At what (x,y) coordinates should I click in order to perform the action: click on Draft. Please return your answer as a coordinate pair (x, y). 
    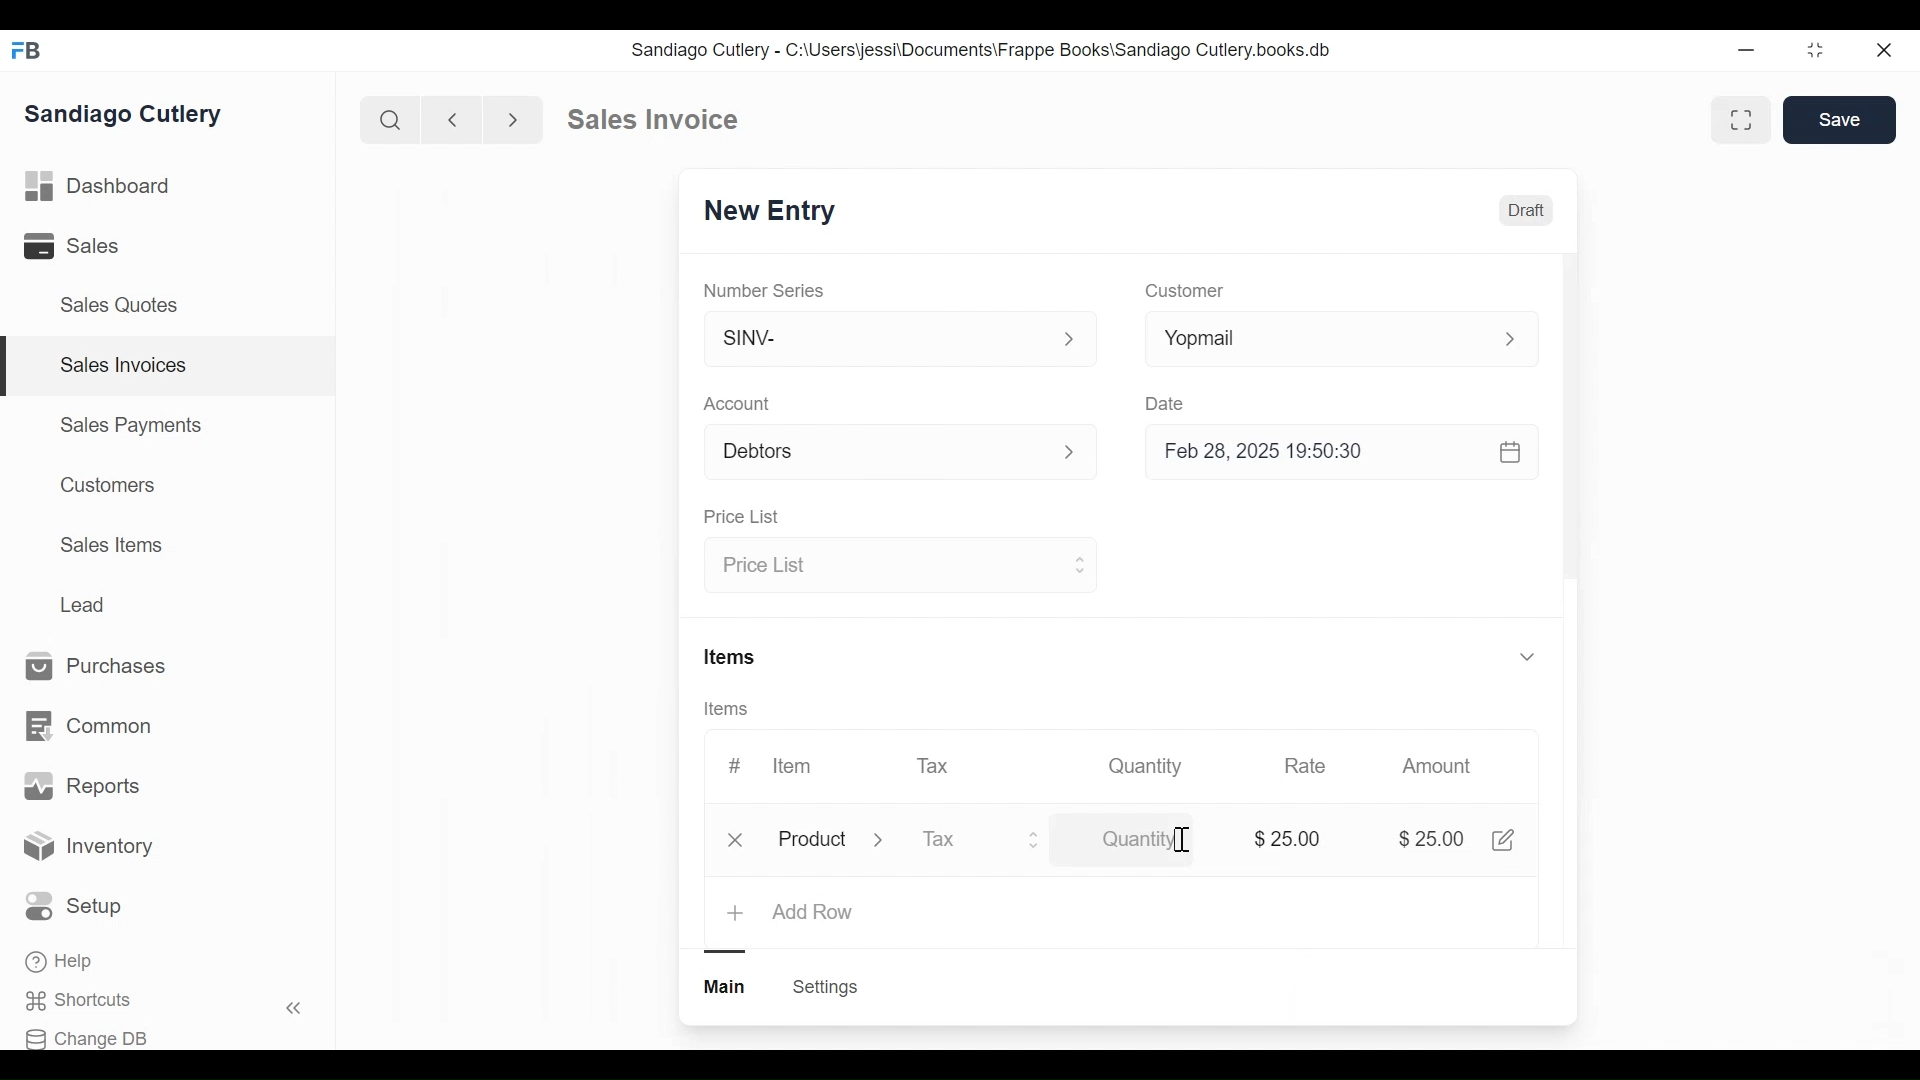
    Looking at the image, I should click on (1525, 210).